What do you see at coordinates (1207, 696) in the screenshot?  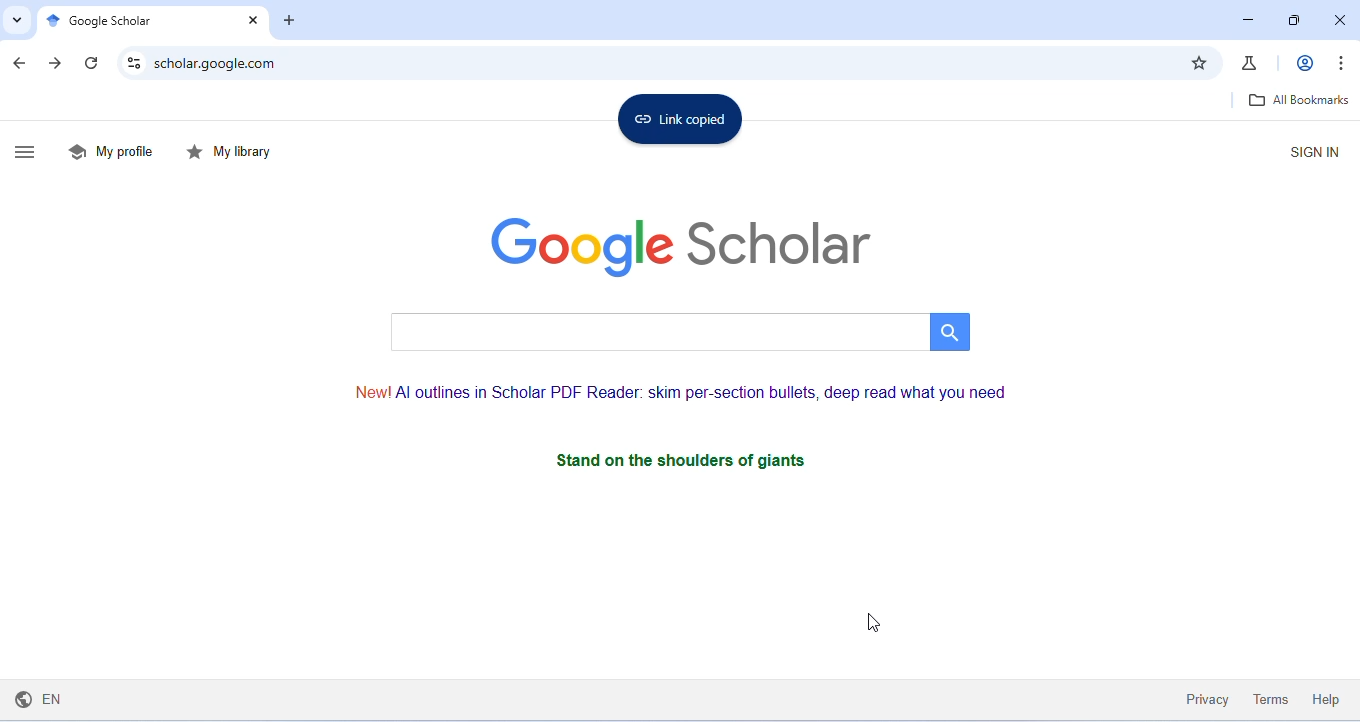 I see `privacy` at bounding box center [1207, 696].